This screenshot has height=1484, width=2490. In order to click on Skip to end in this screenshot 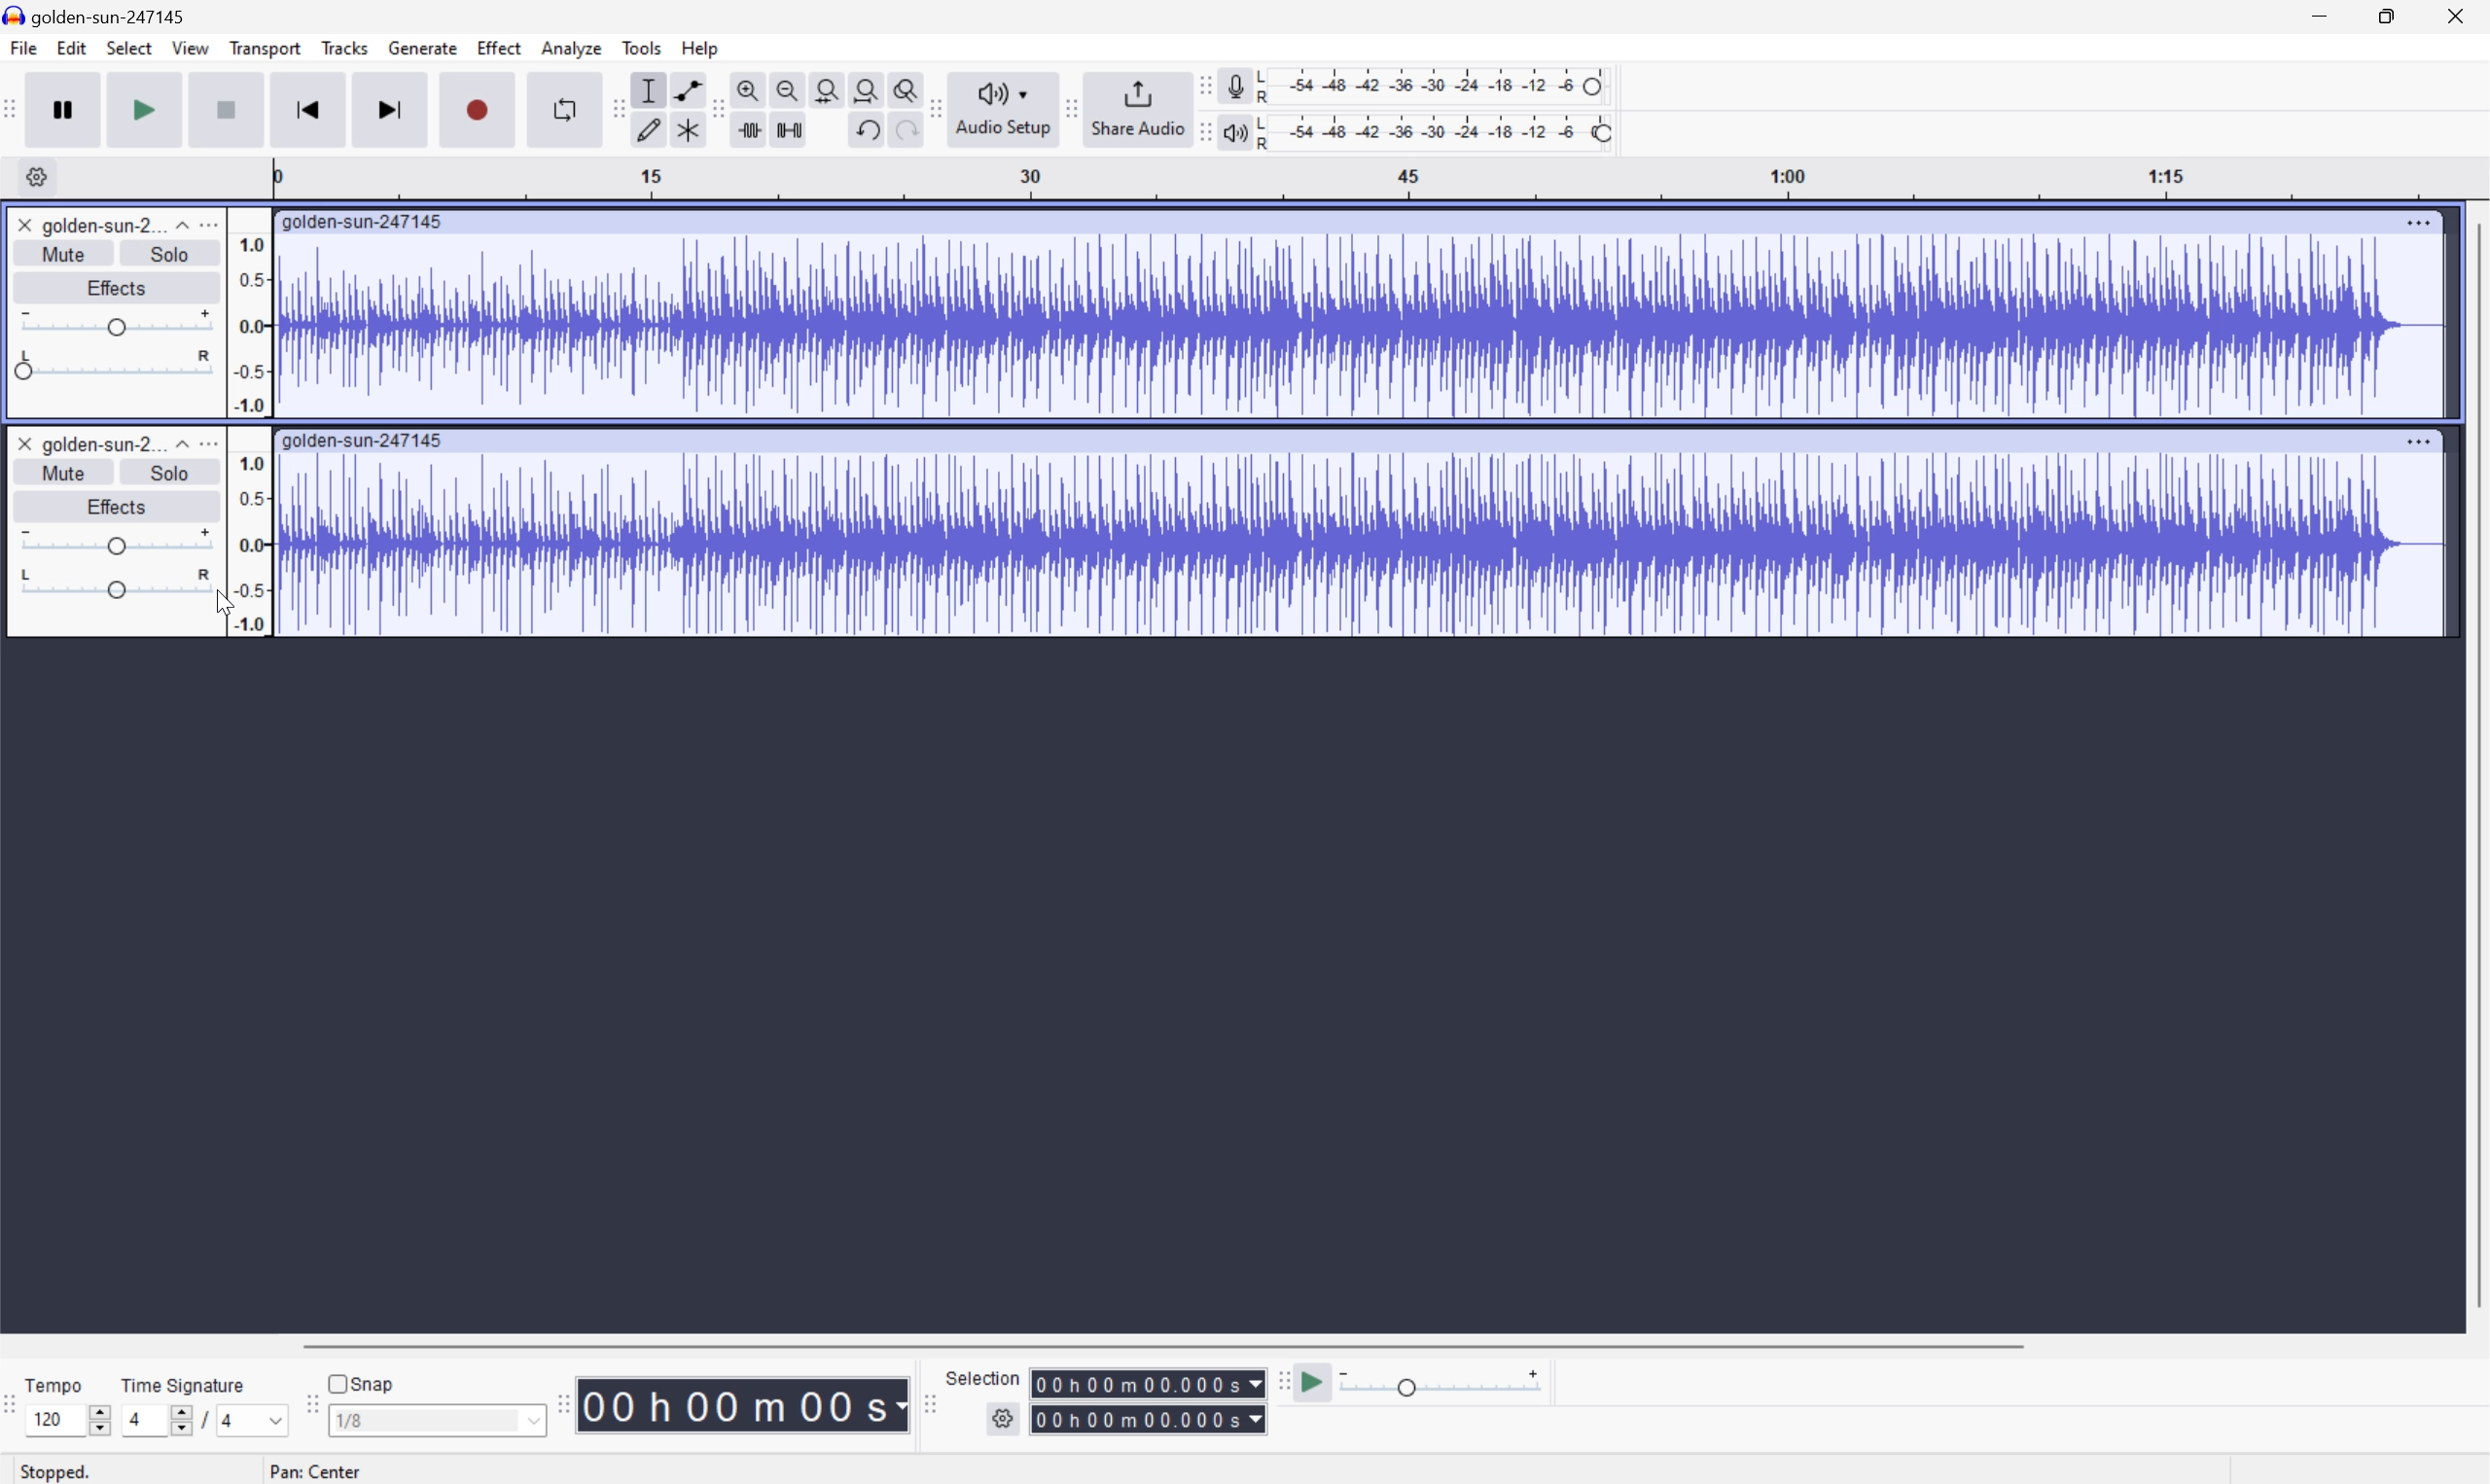, I will do `click(394, 106)`.